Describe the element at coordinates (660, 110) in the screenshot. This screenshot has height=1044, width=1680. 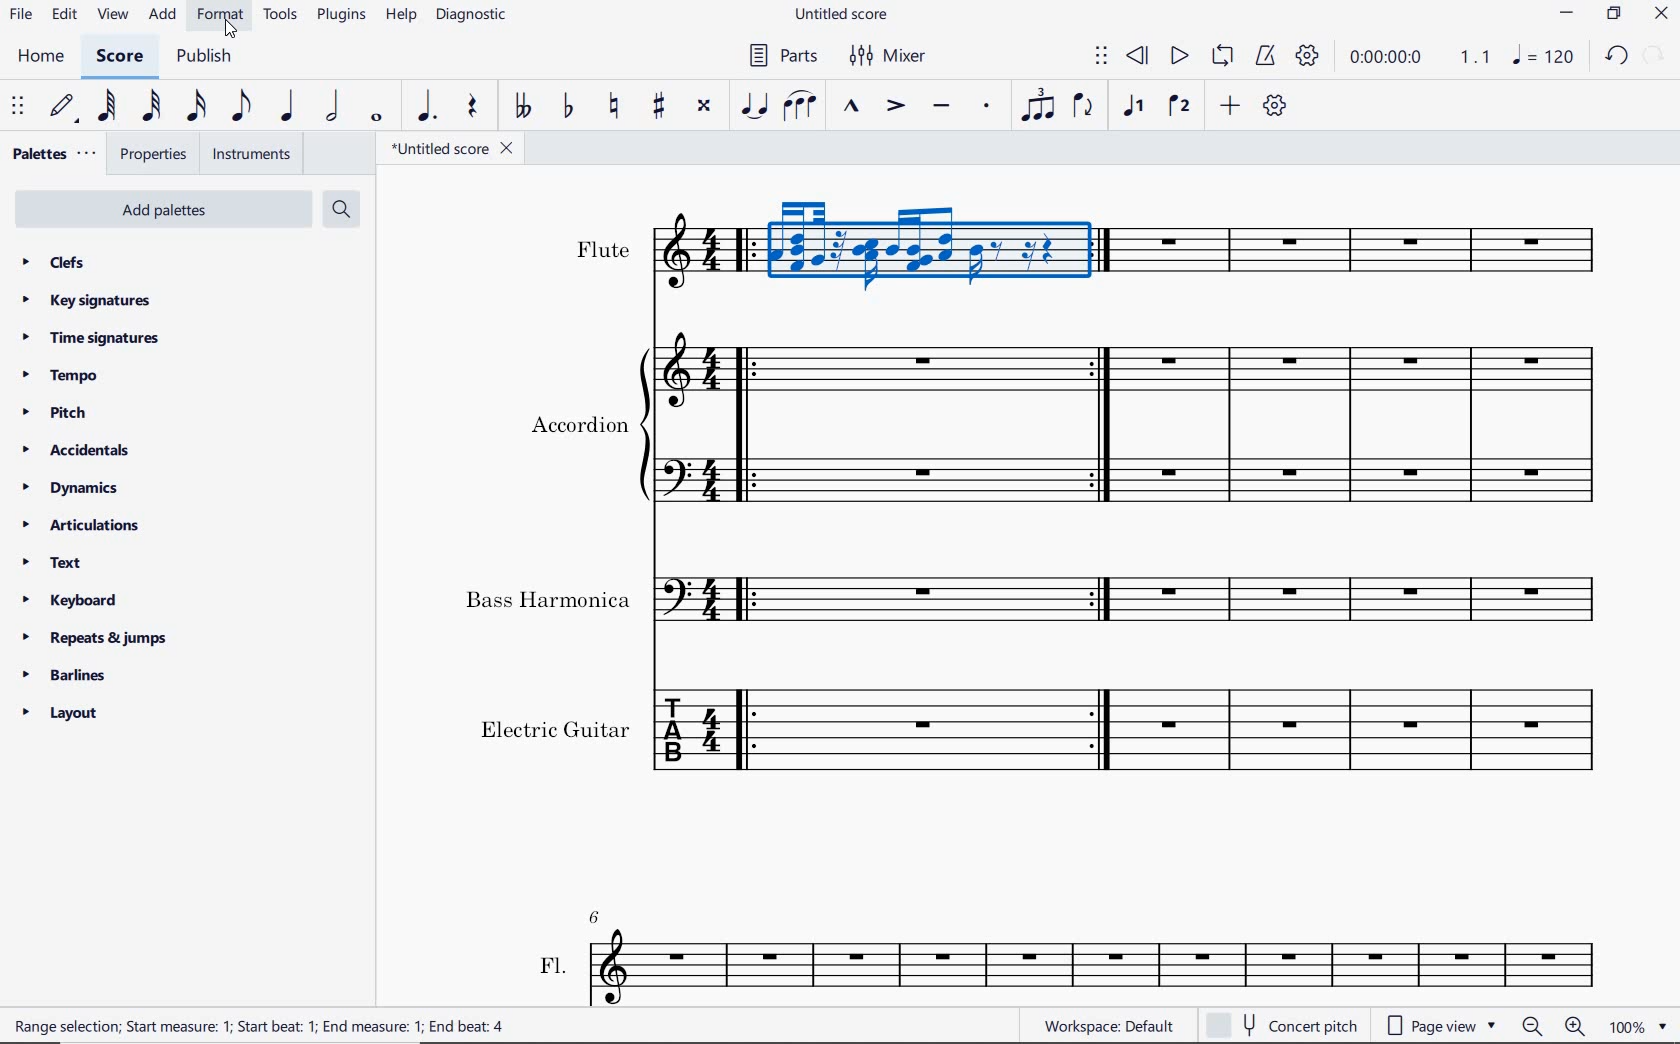
I see `toggle sharp` at that location.